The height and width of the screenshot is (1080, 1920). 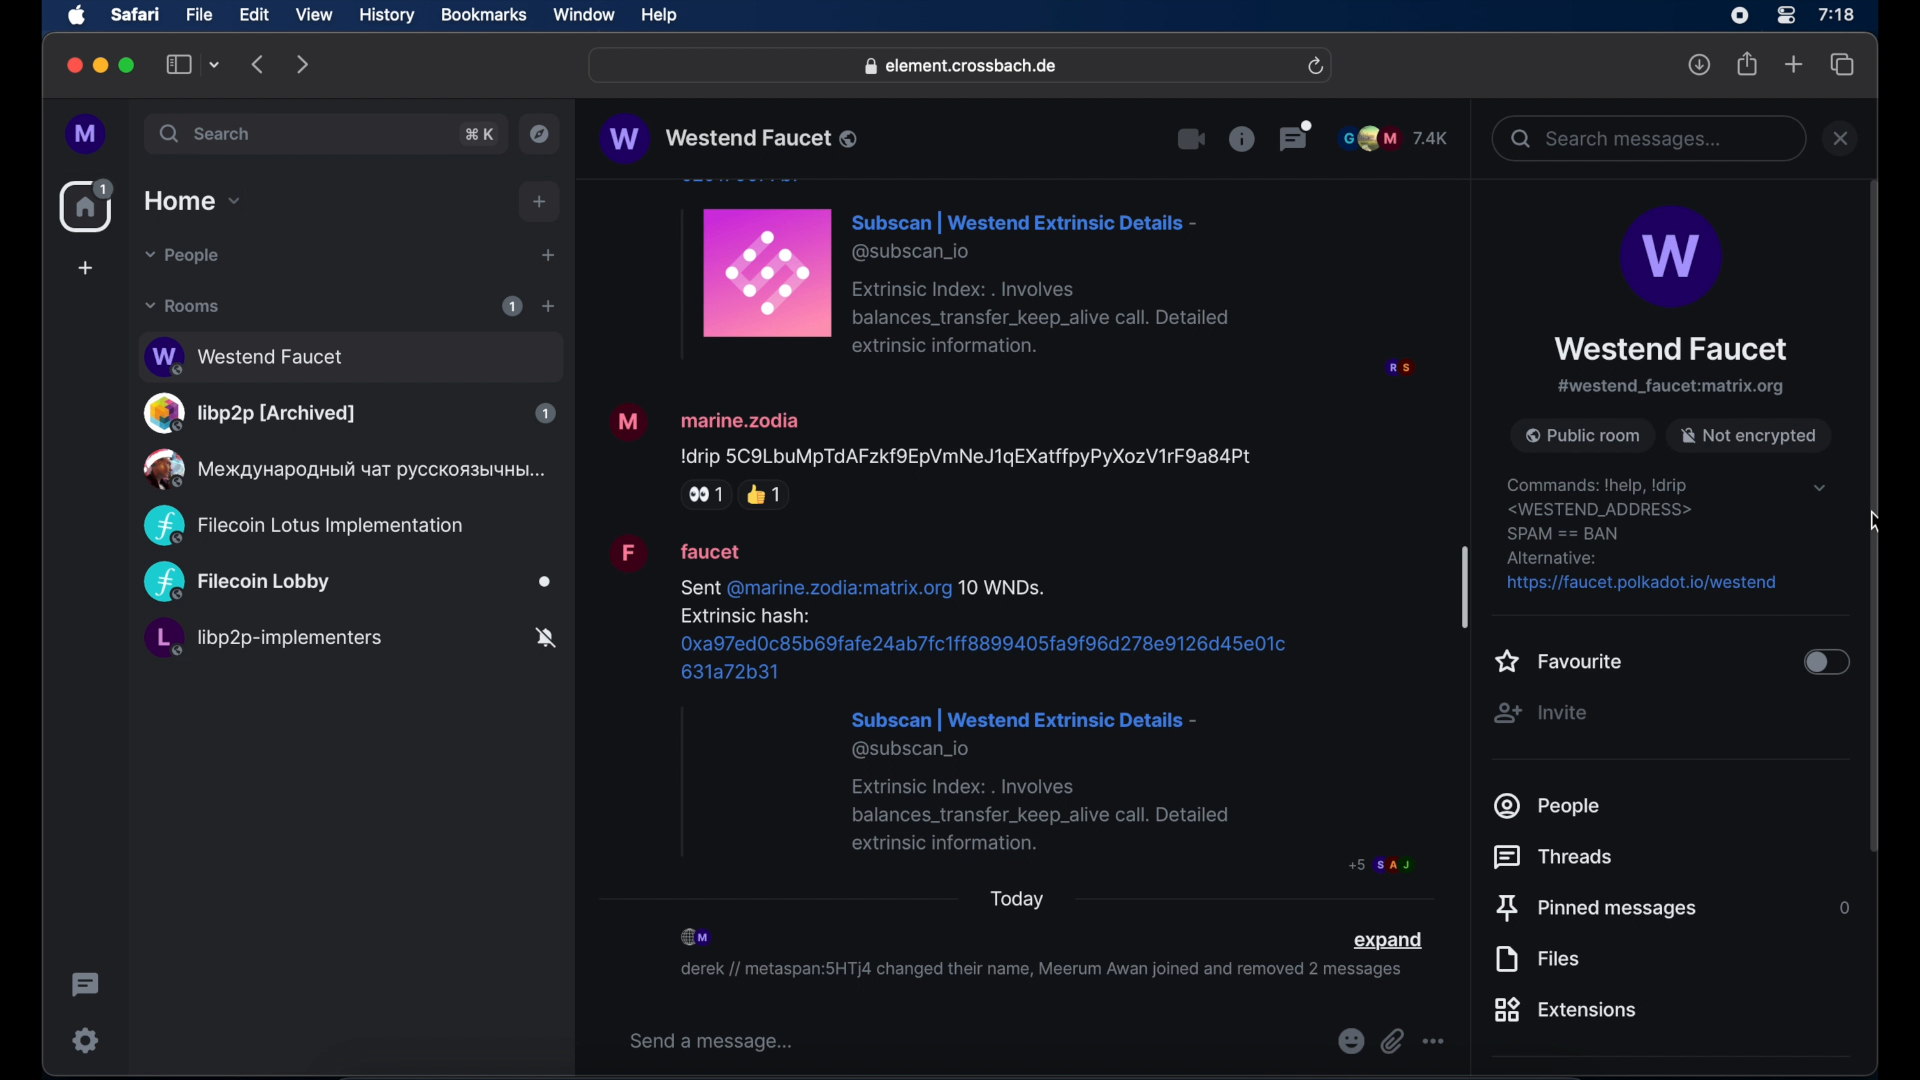 What do you see at coordinates (1010, 705) in the screenshot?
I see `message` at bounding box center [1010, 705].